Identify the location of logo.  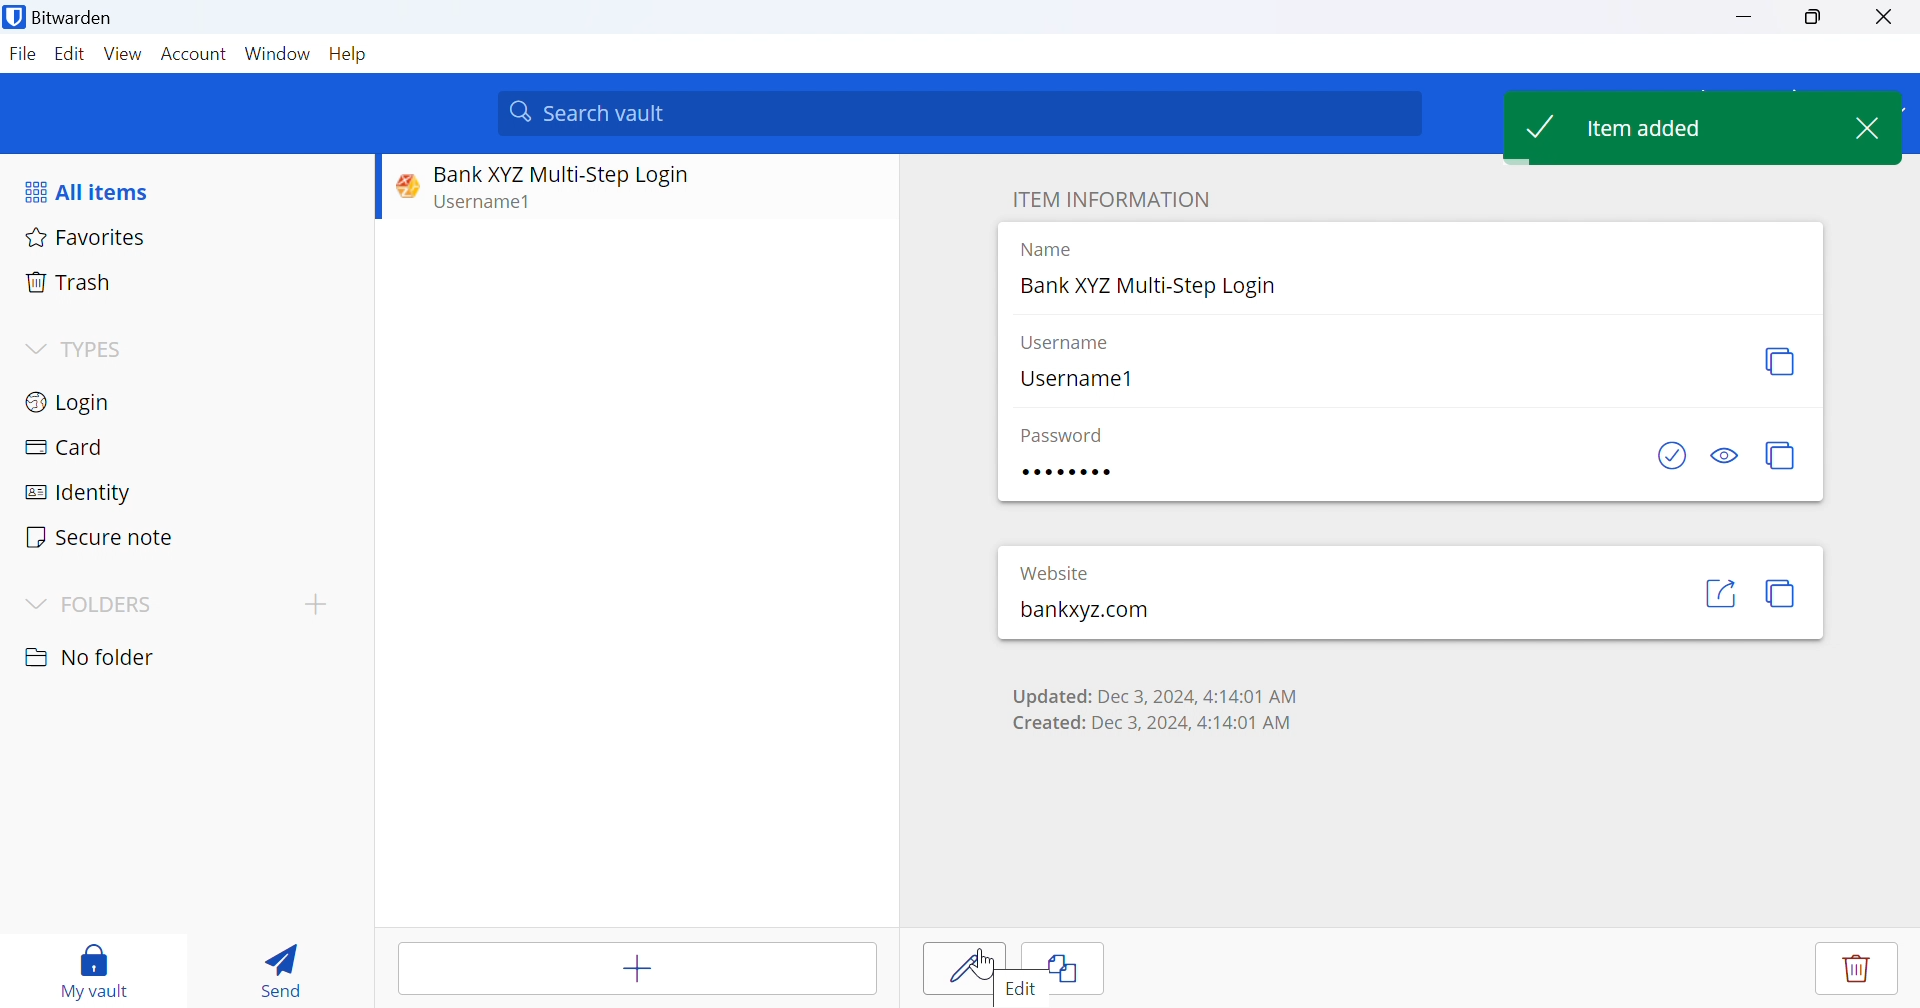
(407, 183).